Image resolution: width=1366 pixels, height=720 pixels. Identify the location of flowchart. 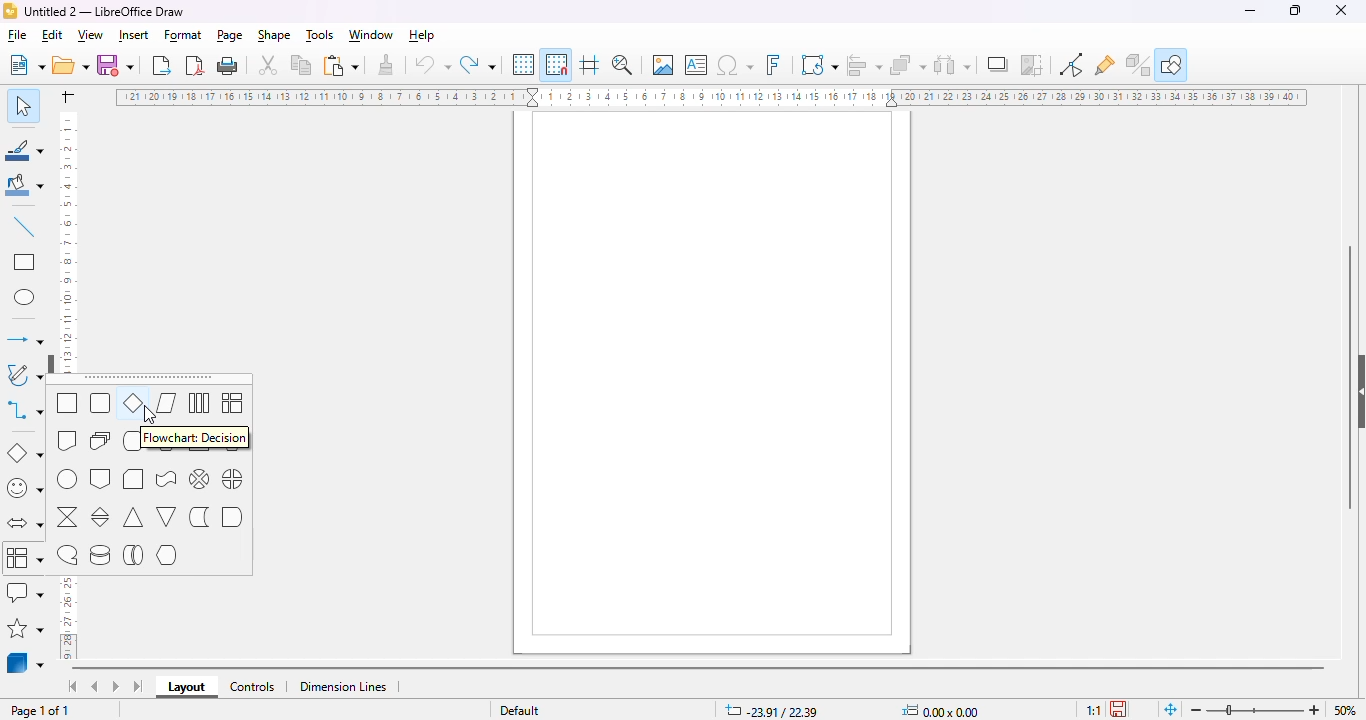
(25, 557).